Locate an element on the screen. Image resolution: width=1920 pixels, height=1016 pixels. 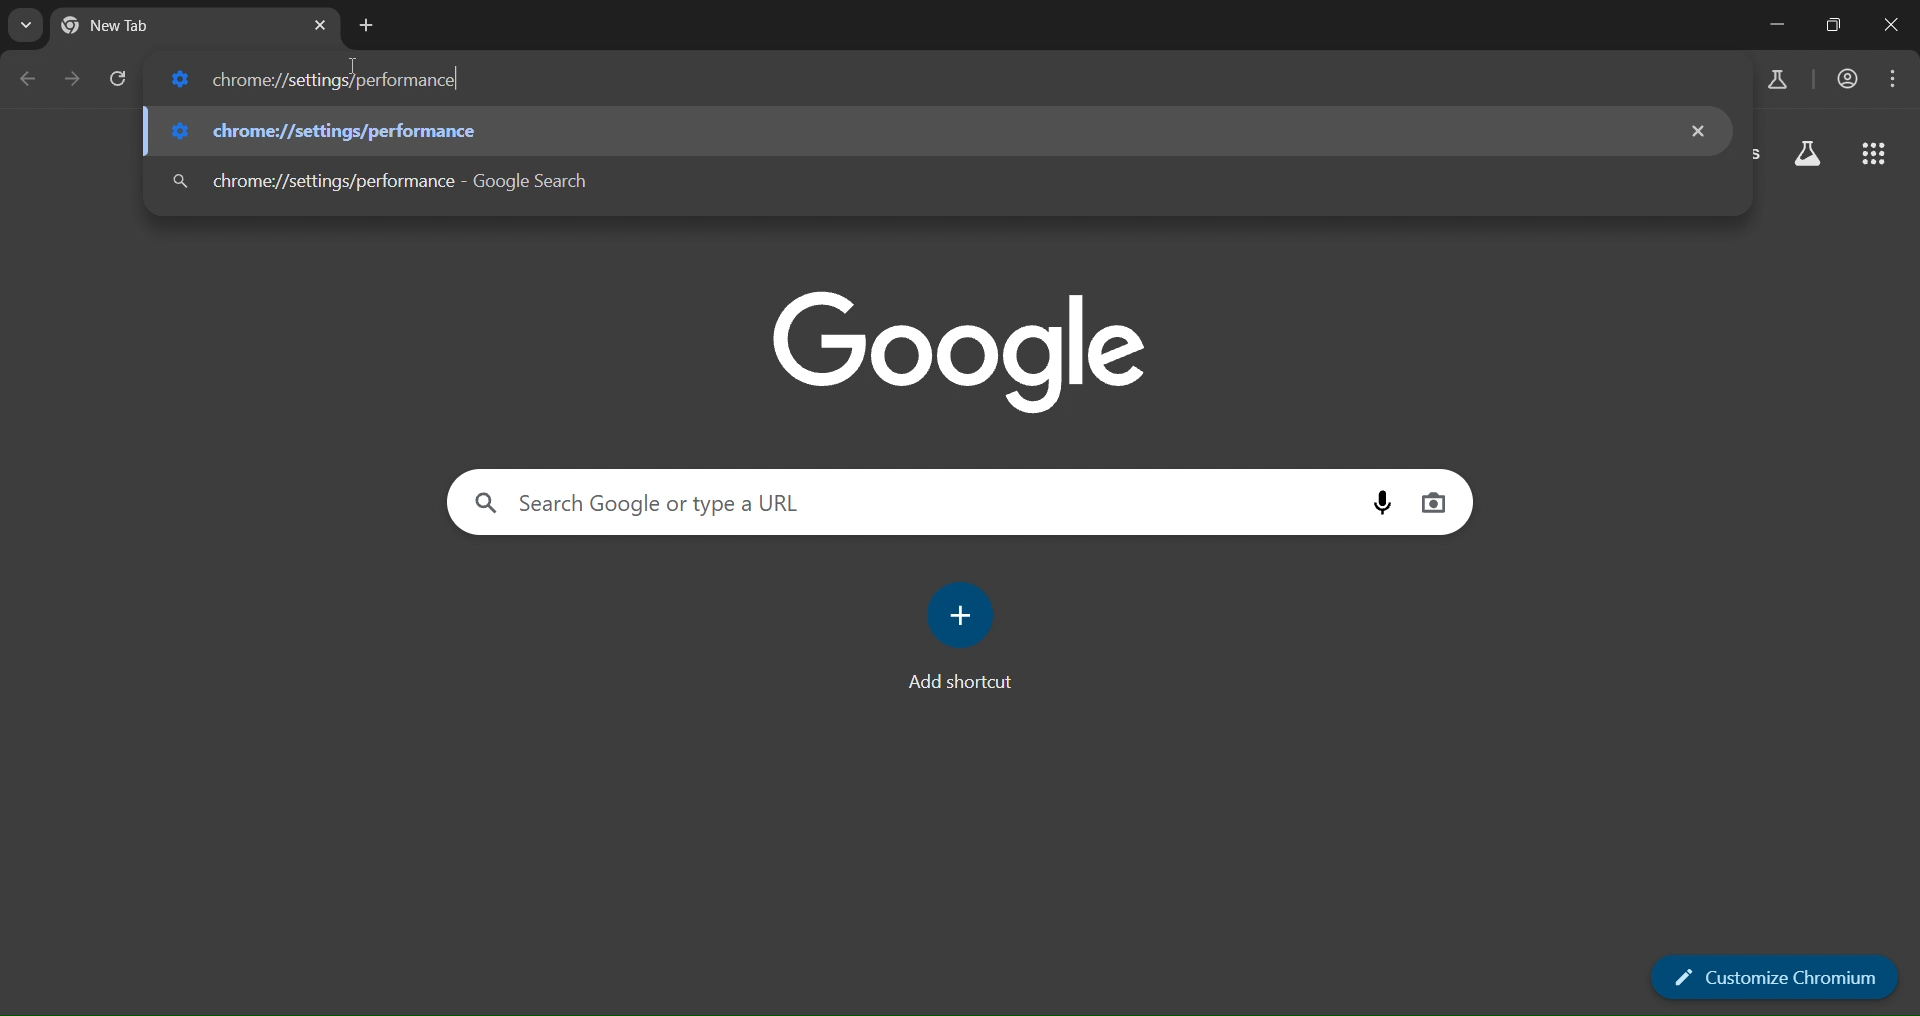
restore down is located at coordinates (1834, 25).